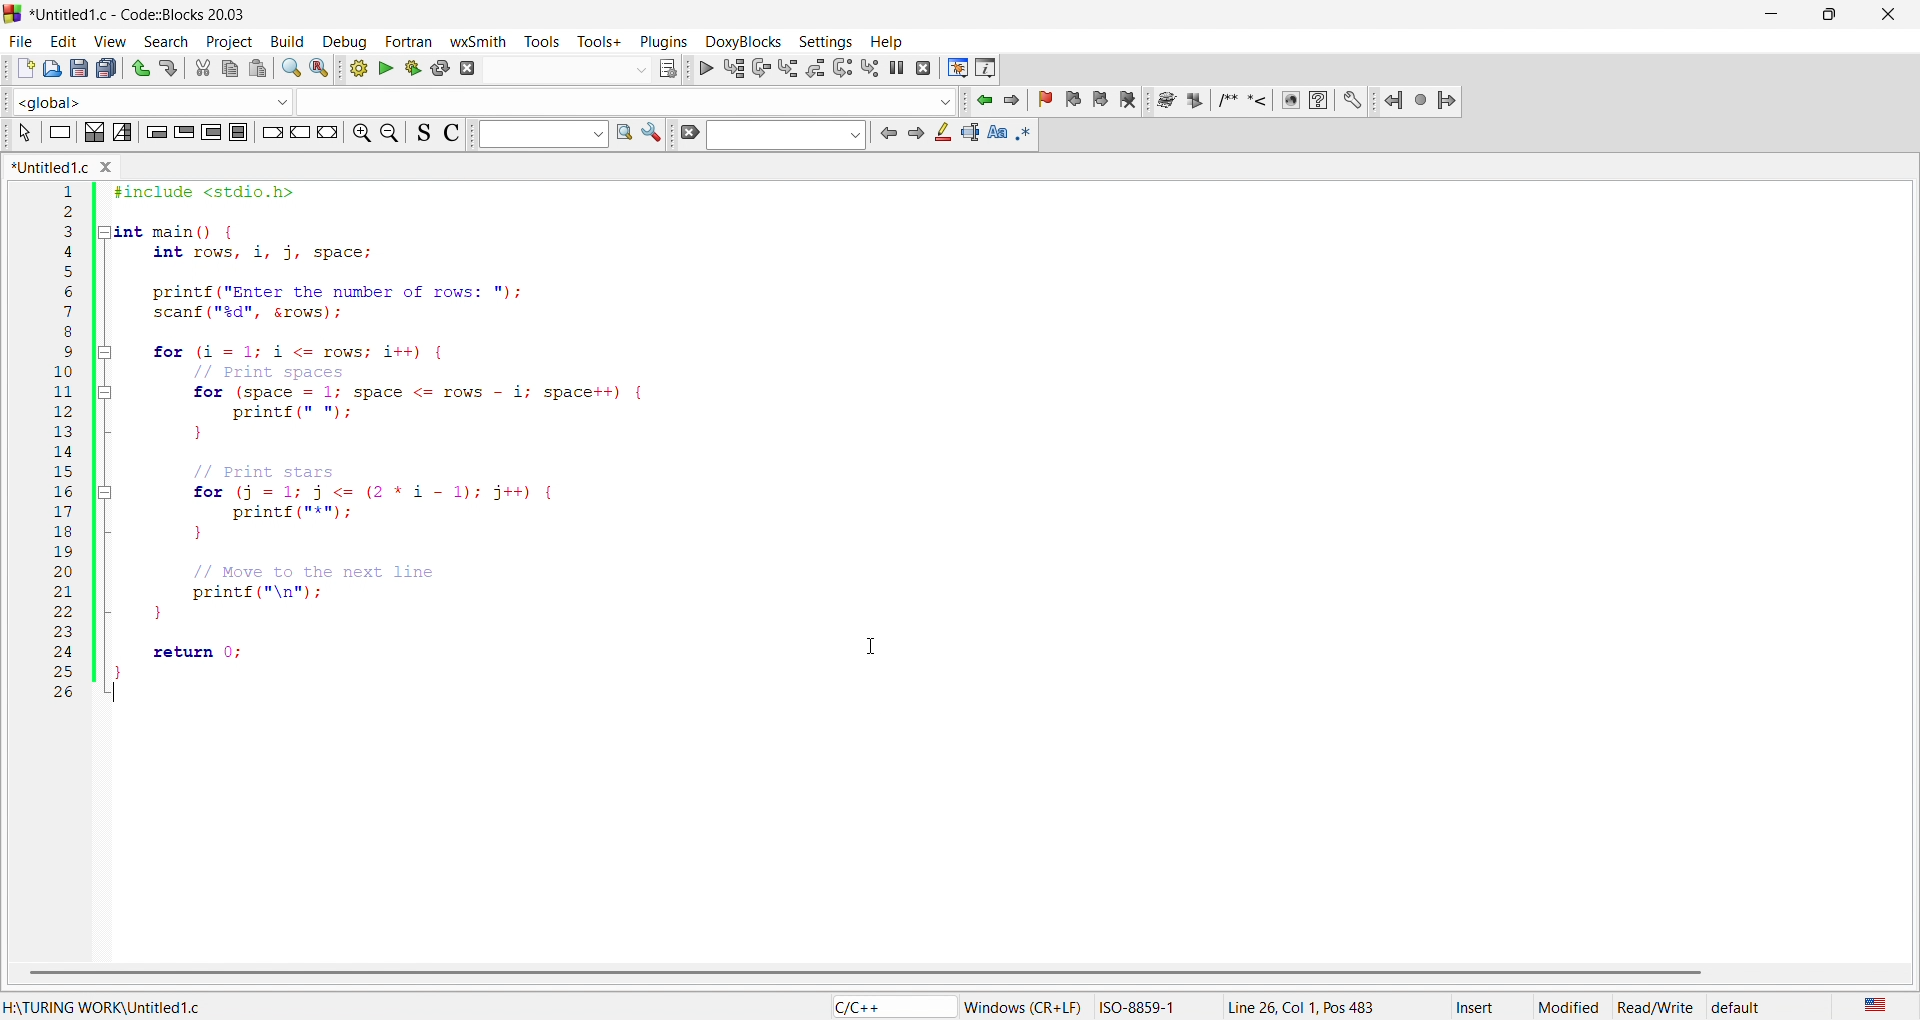 The width and height of the screenshot is (1920, 1020). I want to click on minimize, so click(1784, 13).